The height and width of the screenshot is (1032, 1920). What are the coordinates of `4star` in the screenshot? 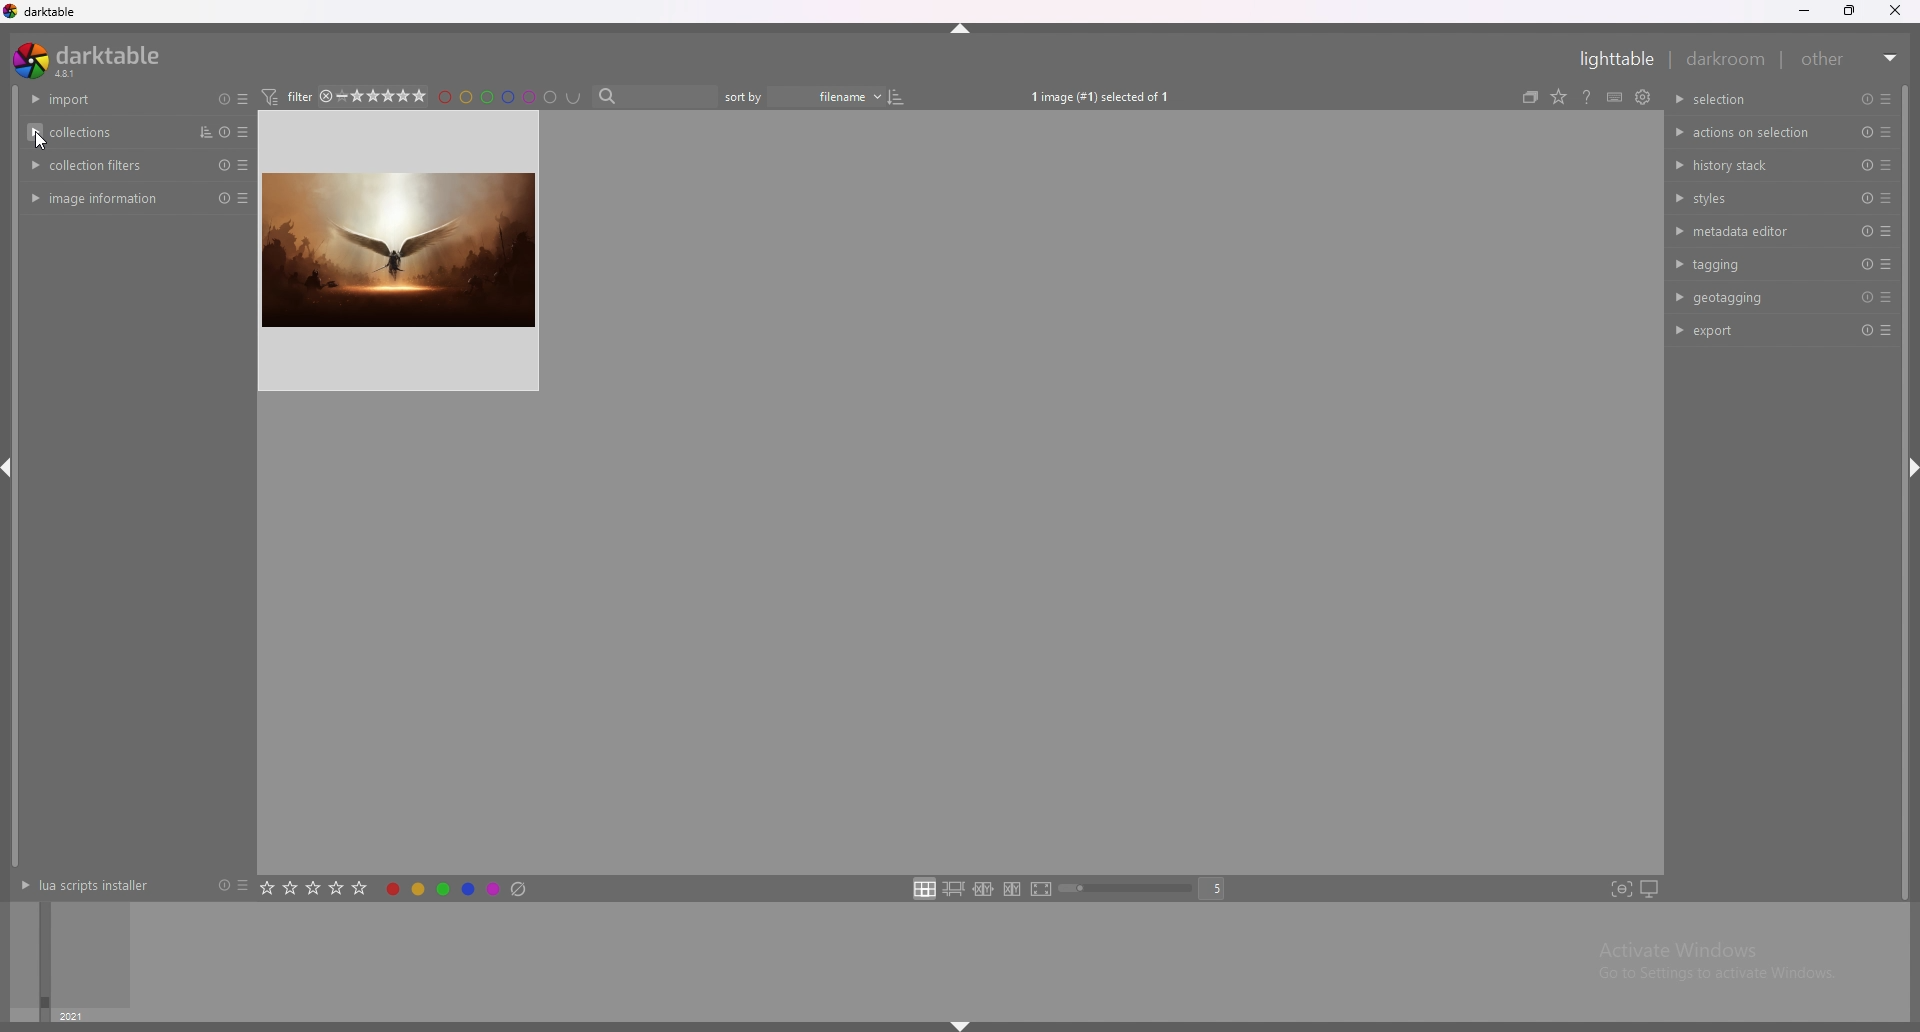 It's located at (334, 96).